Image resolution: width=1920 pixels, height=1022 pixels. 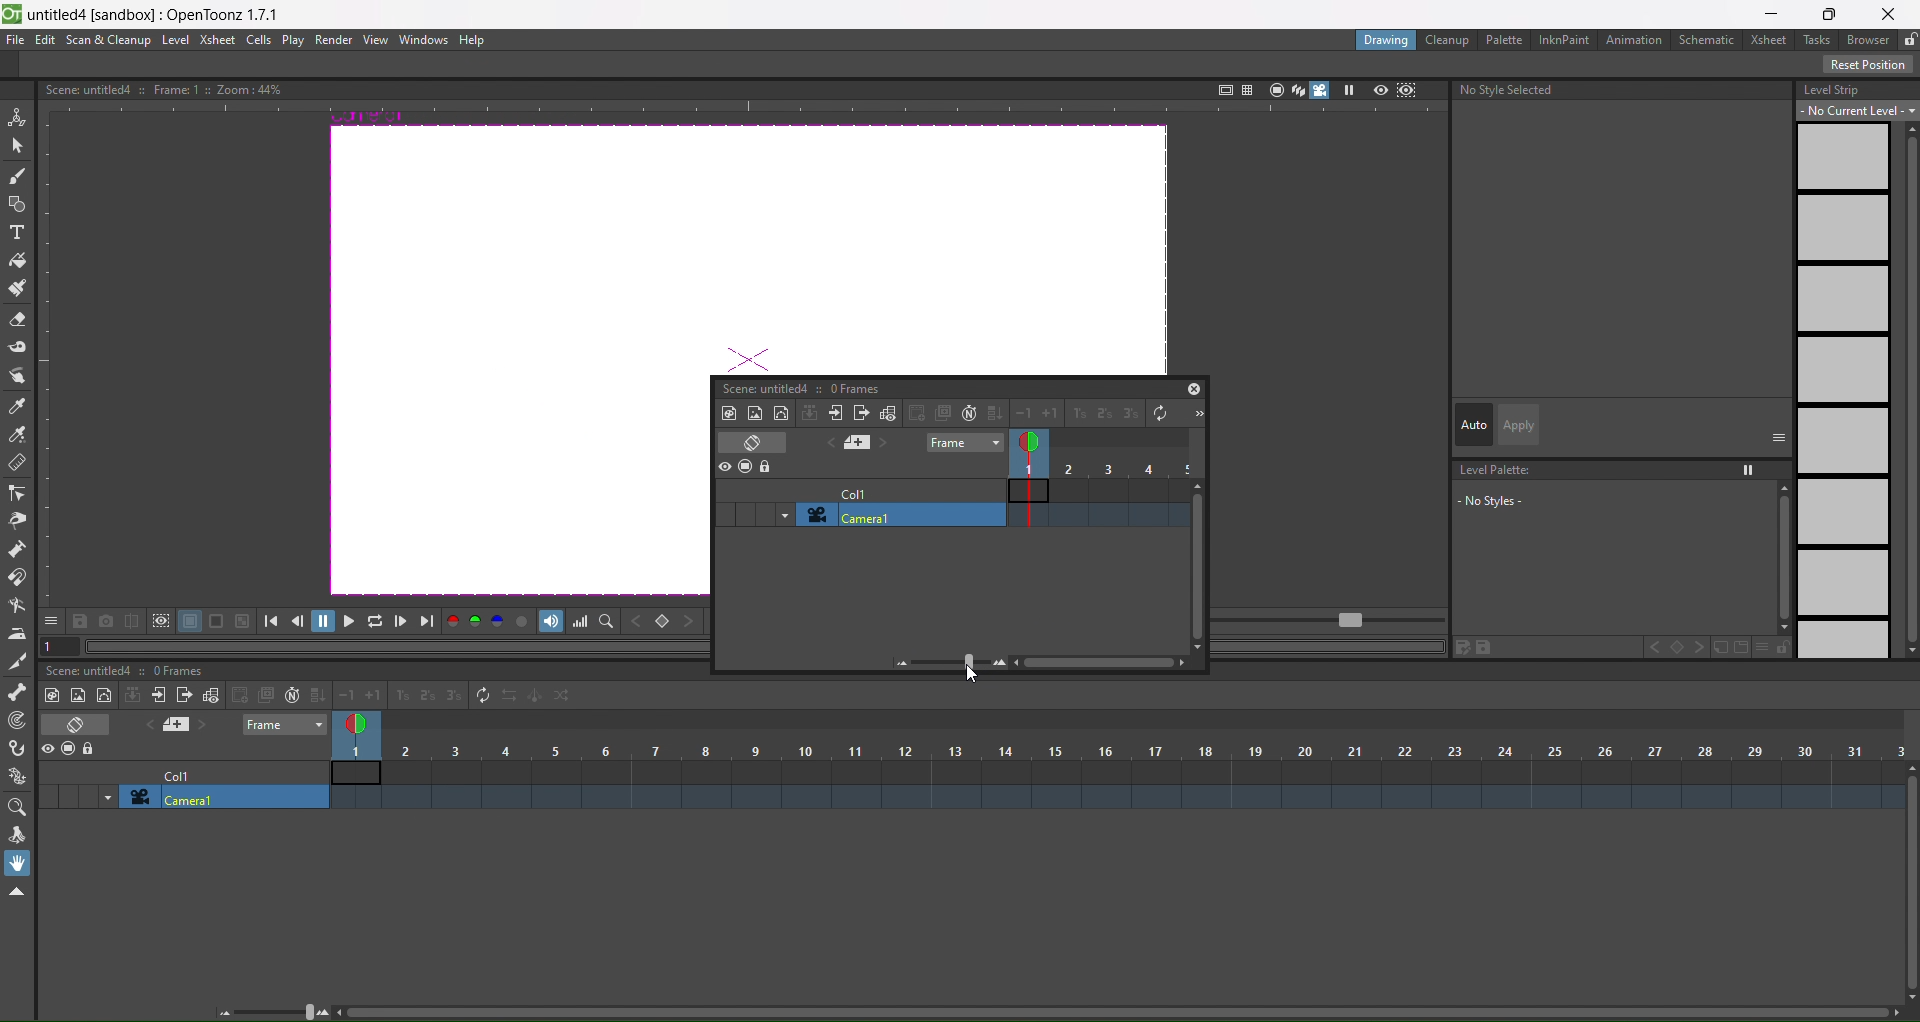 I want to click on icon, so click(x=746, y=467).